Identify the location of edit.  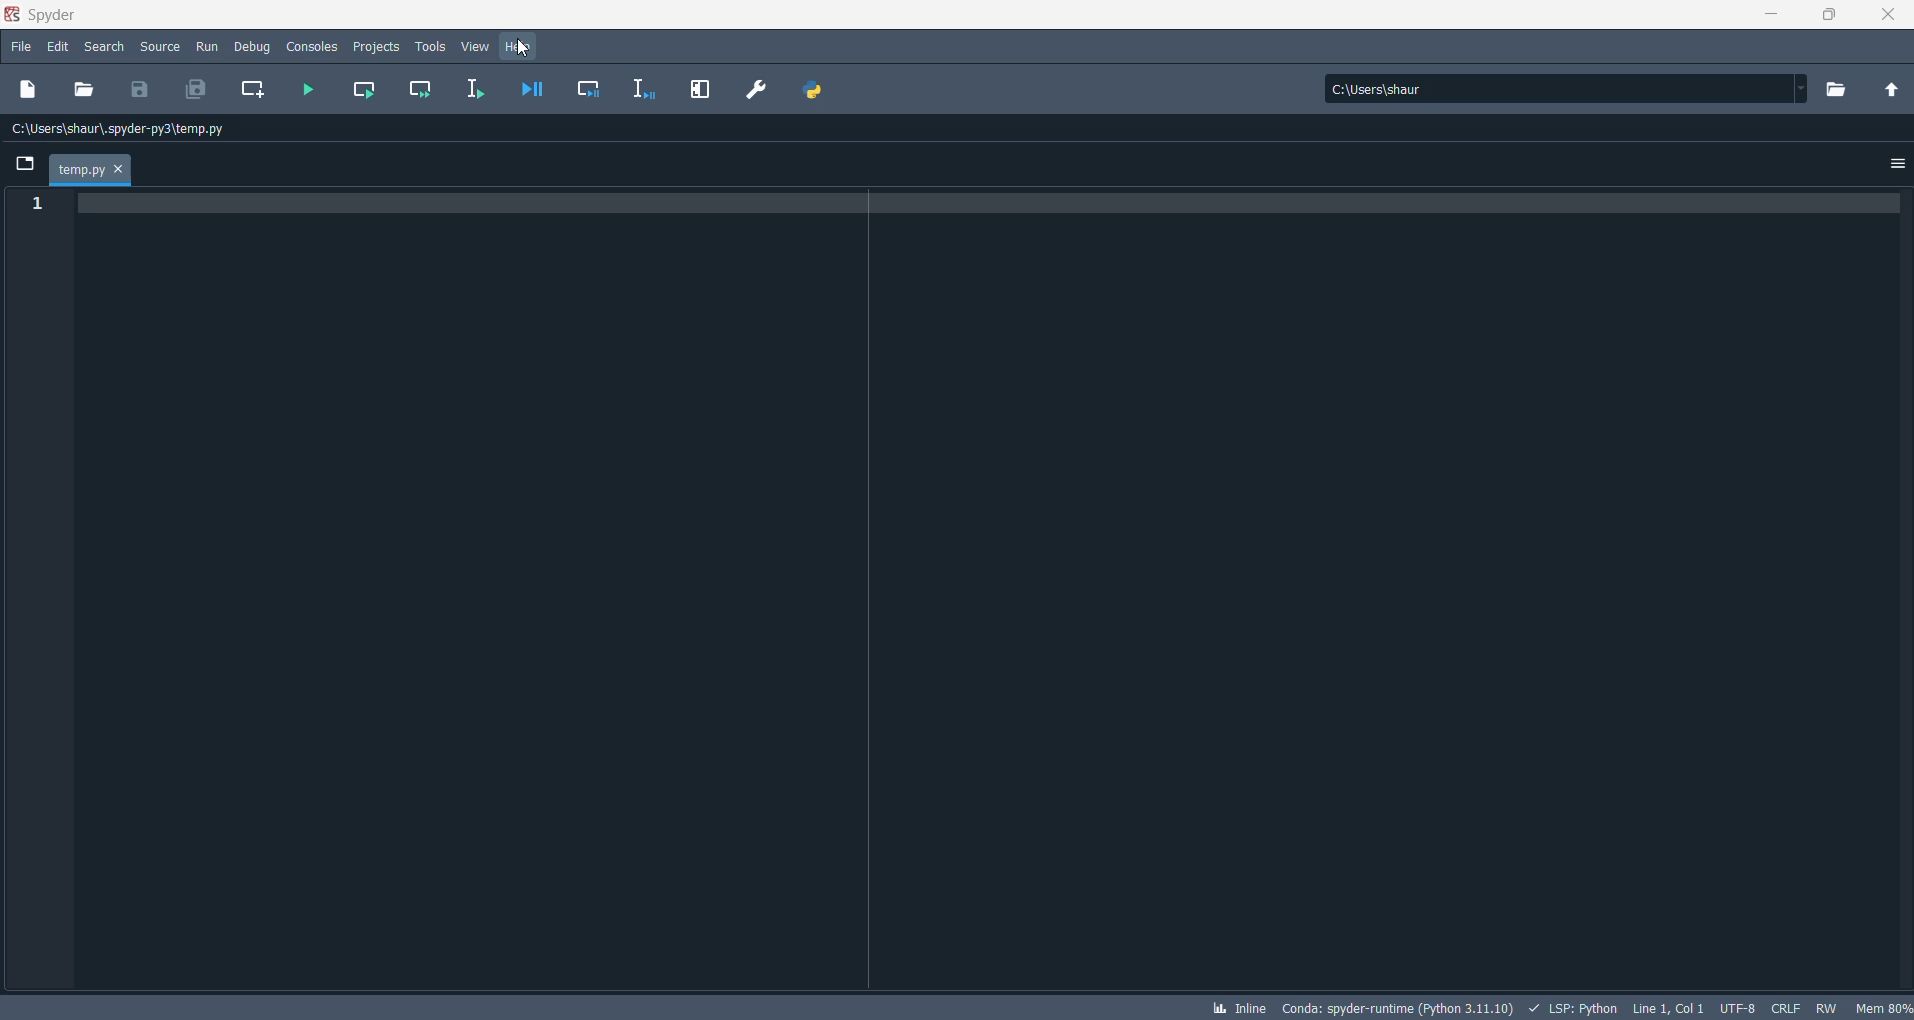
(59, 47).